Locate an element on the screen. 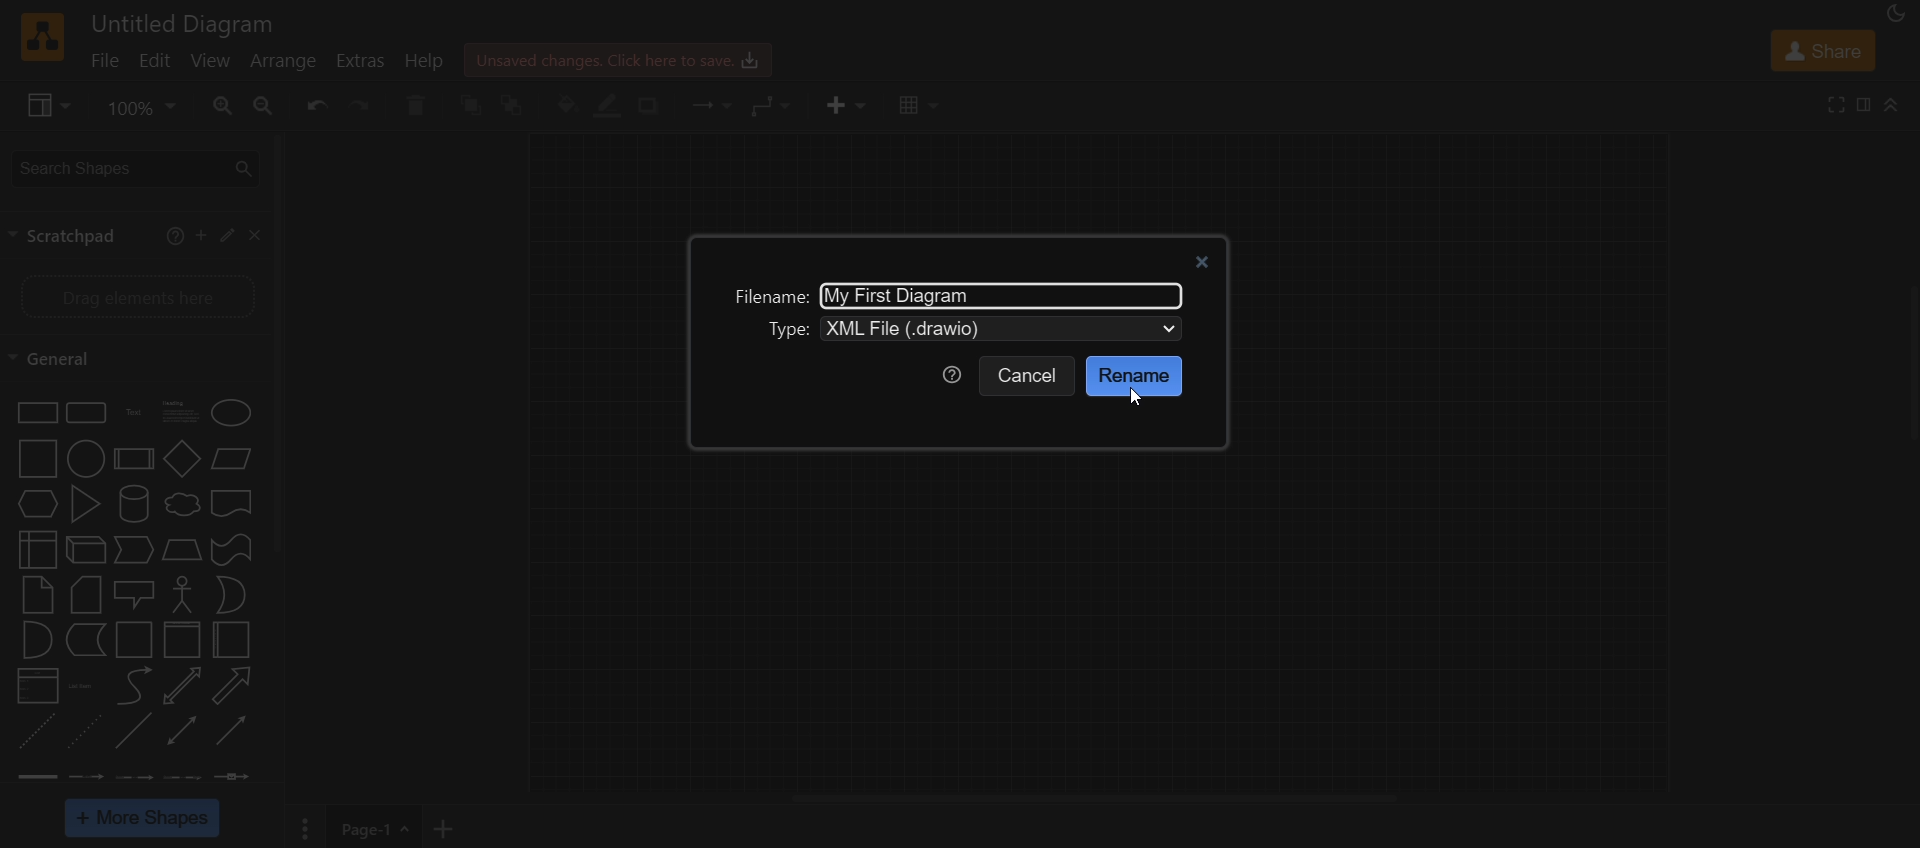  help is located at coordinates (424, 62).